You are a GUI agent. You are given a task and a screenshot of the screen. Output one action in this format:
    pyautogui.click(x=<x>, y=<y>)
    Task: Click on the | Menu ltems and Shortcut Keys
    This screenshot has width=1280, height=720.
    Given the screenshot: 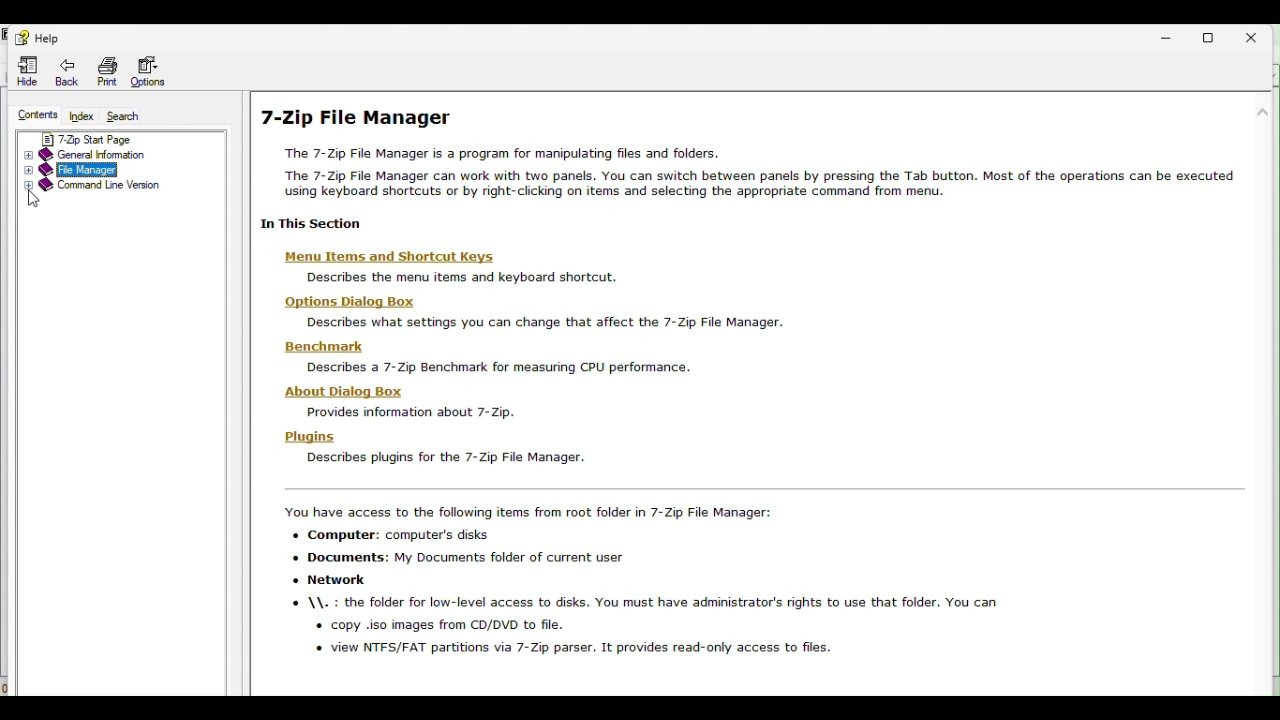 What is the action you would take?
    pyautogui.click(x=392, y=257)
    